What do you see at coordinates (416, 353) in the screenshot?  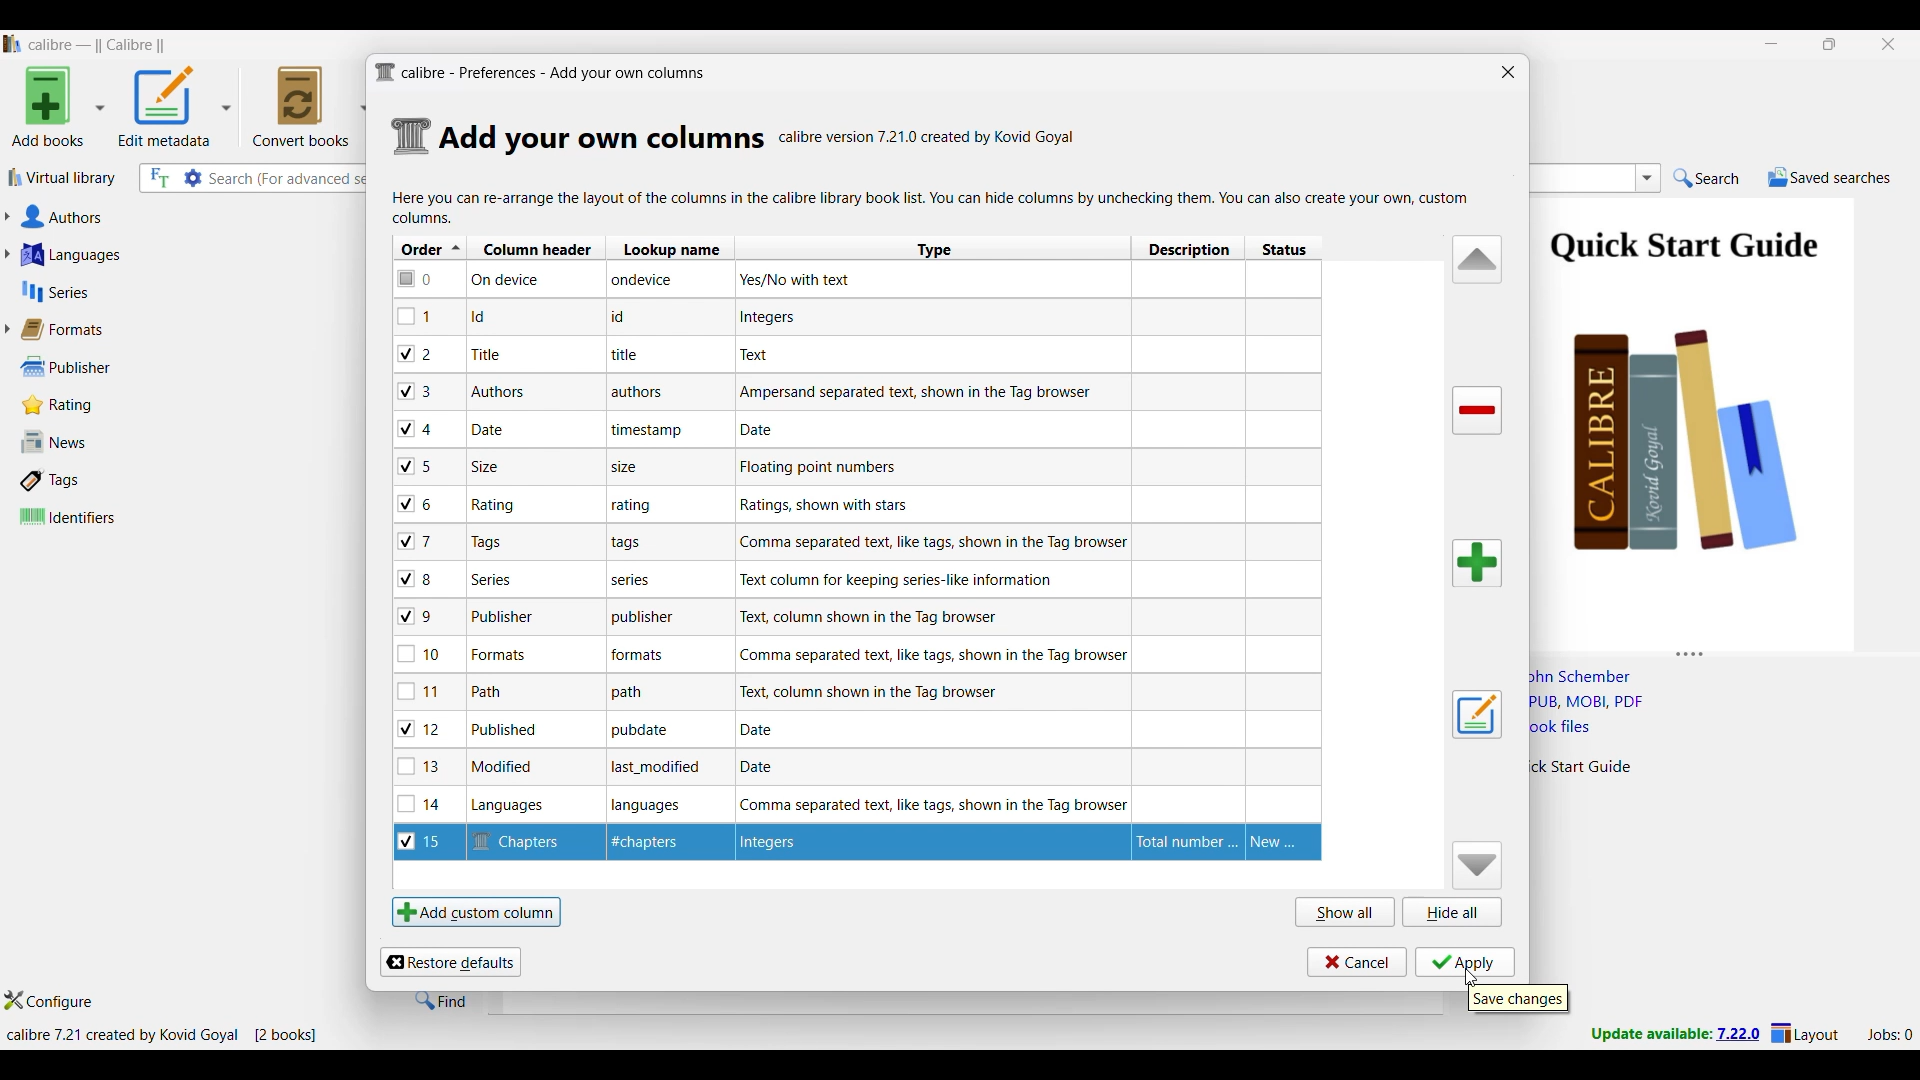 I see `checkbox - 2` at bounding box center [416, 353].